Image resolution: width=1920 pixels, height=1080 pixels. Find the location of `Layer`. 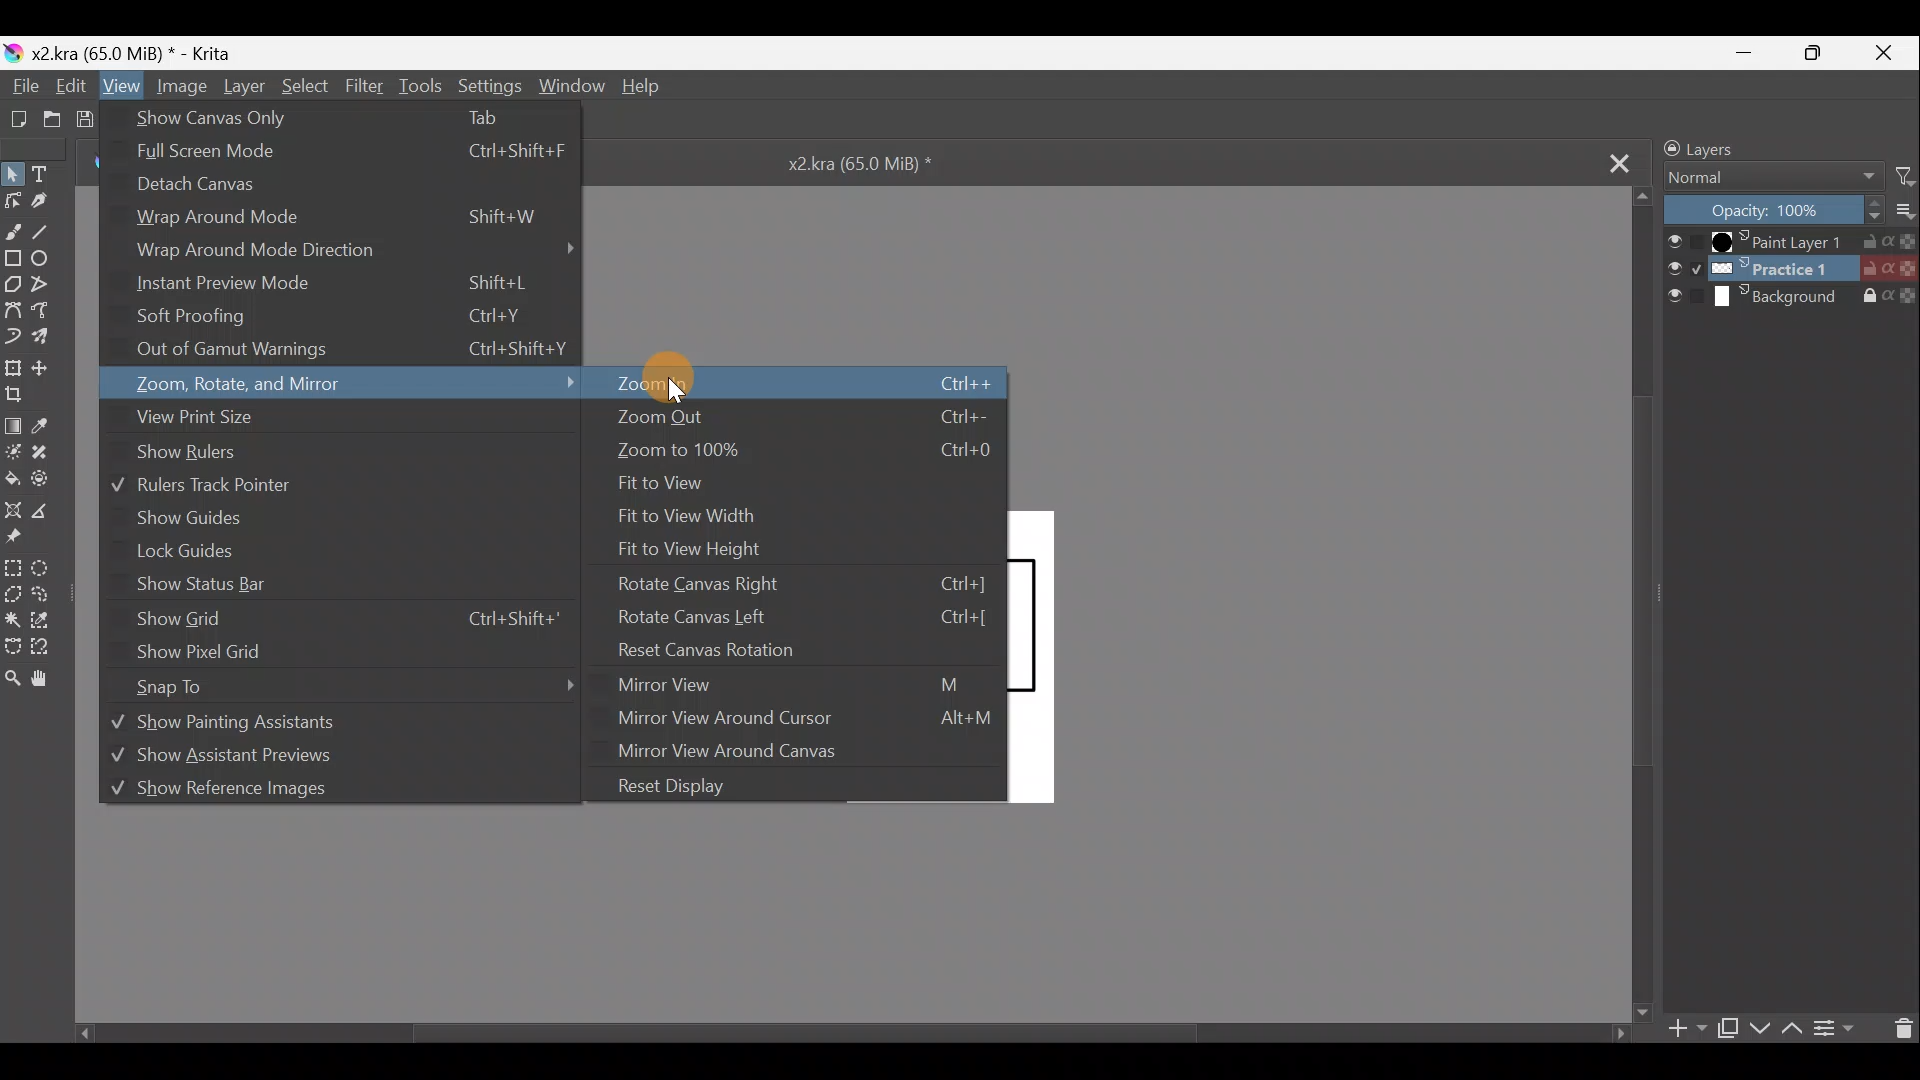

Layer is located at coordinates (245, 90).